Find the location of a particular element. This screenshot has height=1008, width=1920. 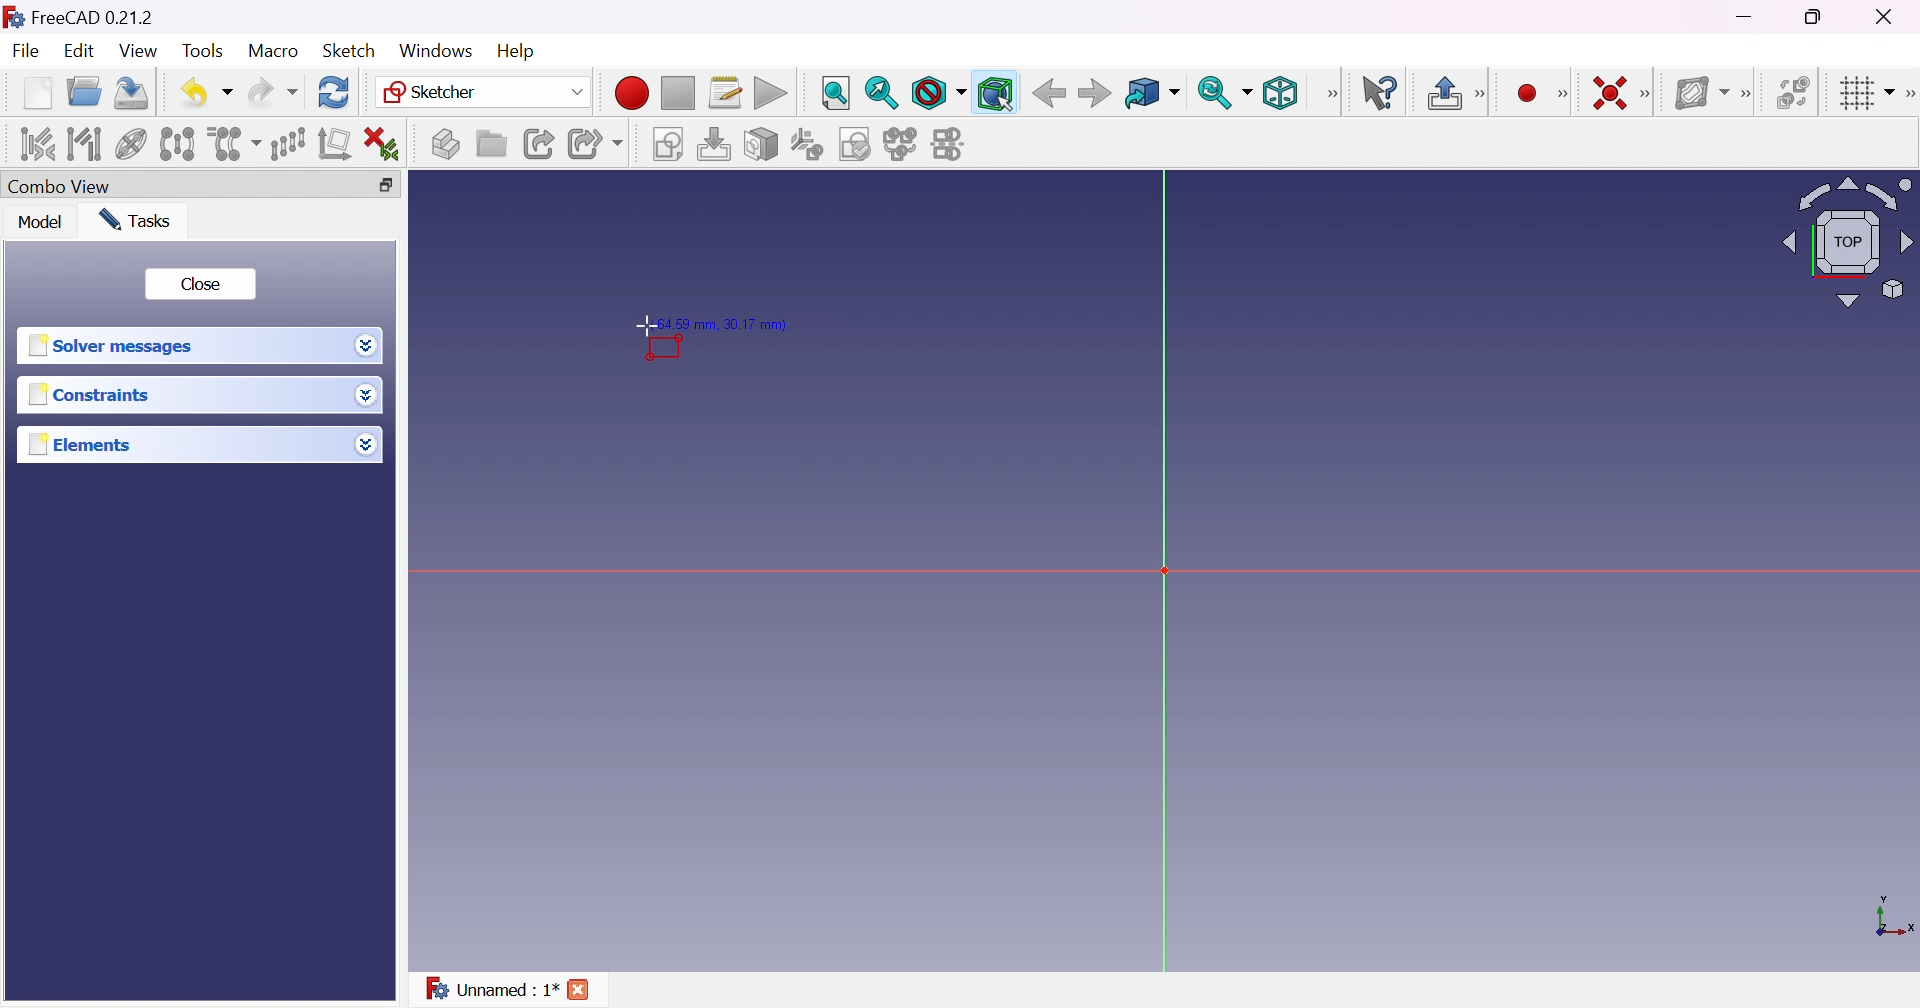

Restore down is located at coordinates (1817, 17).